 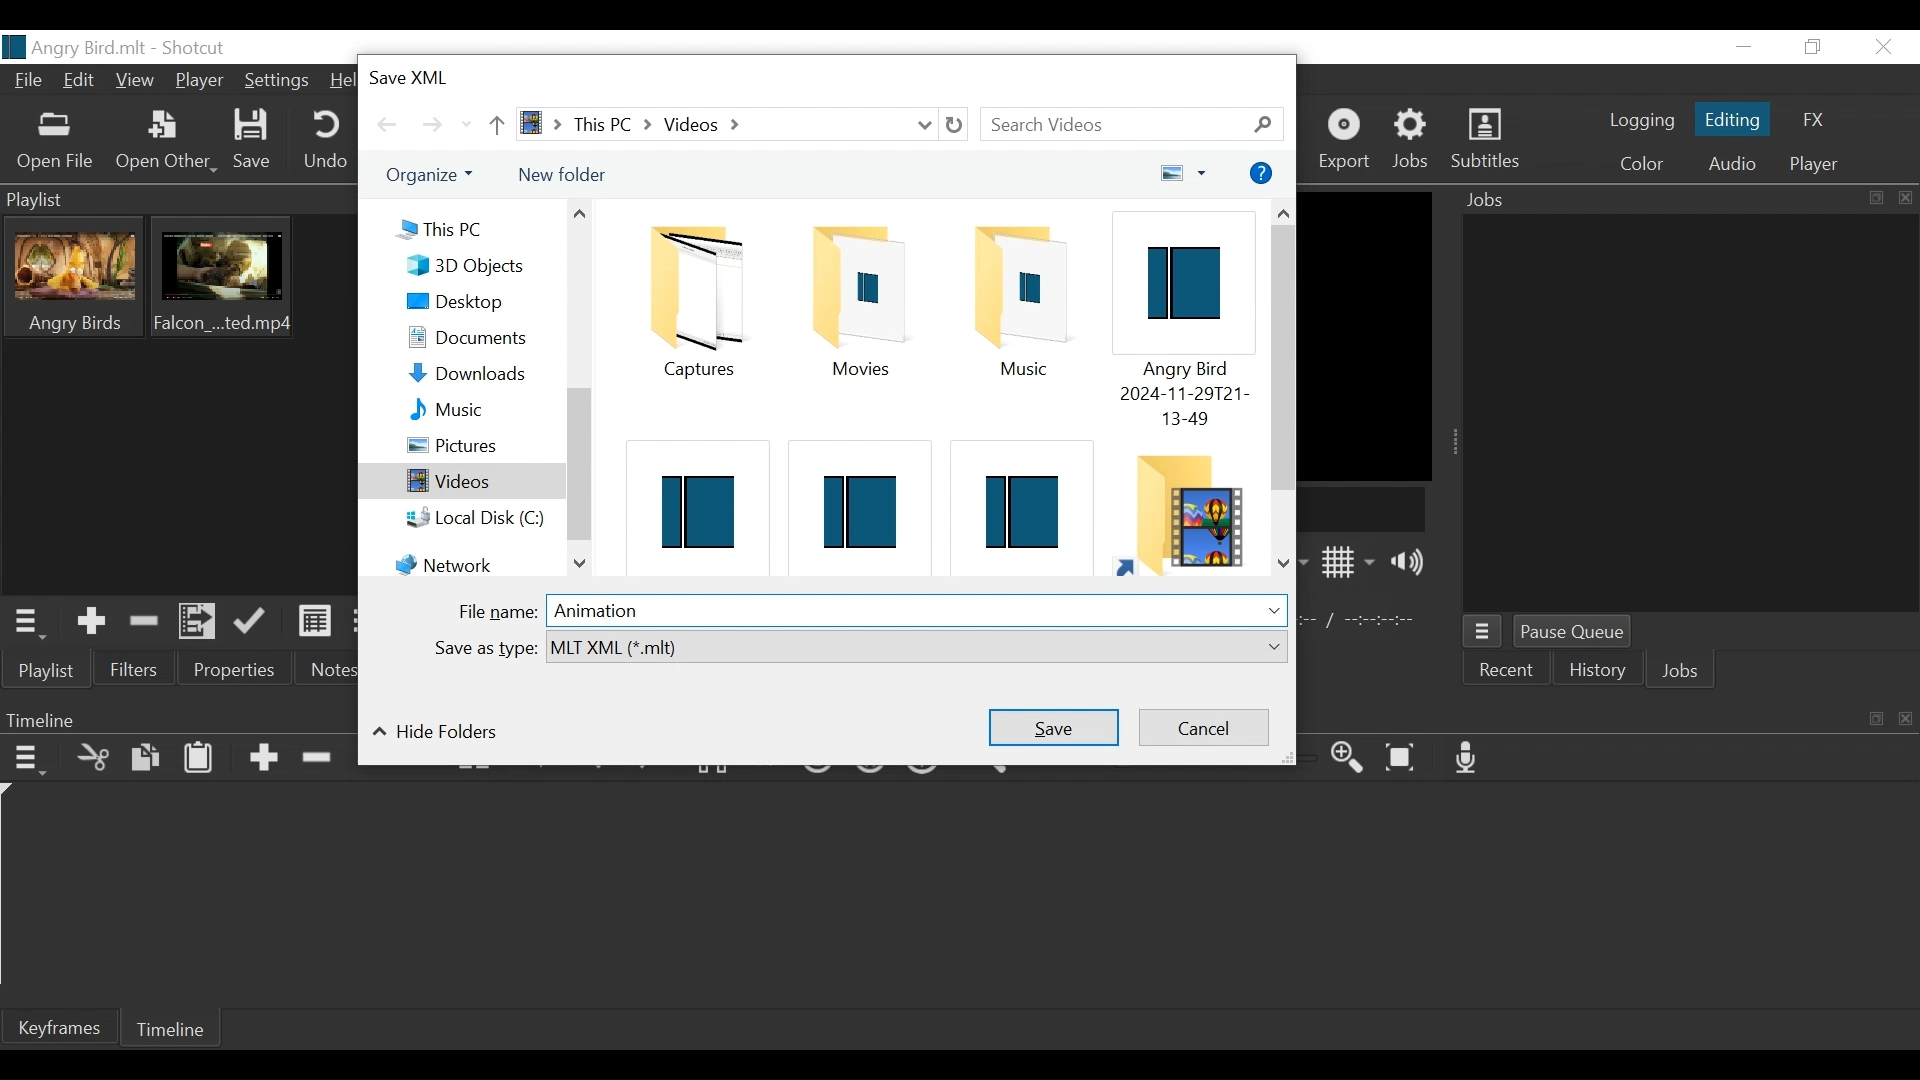 What do you see at coordinates (1054, 725) in the screenshot?
I see `Save` at bounding box center [1054, 725].